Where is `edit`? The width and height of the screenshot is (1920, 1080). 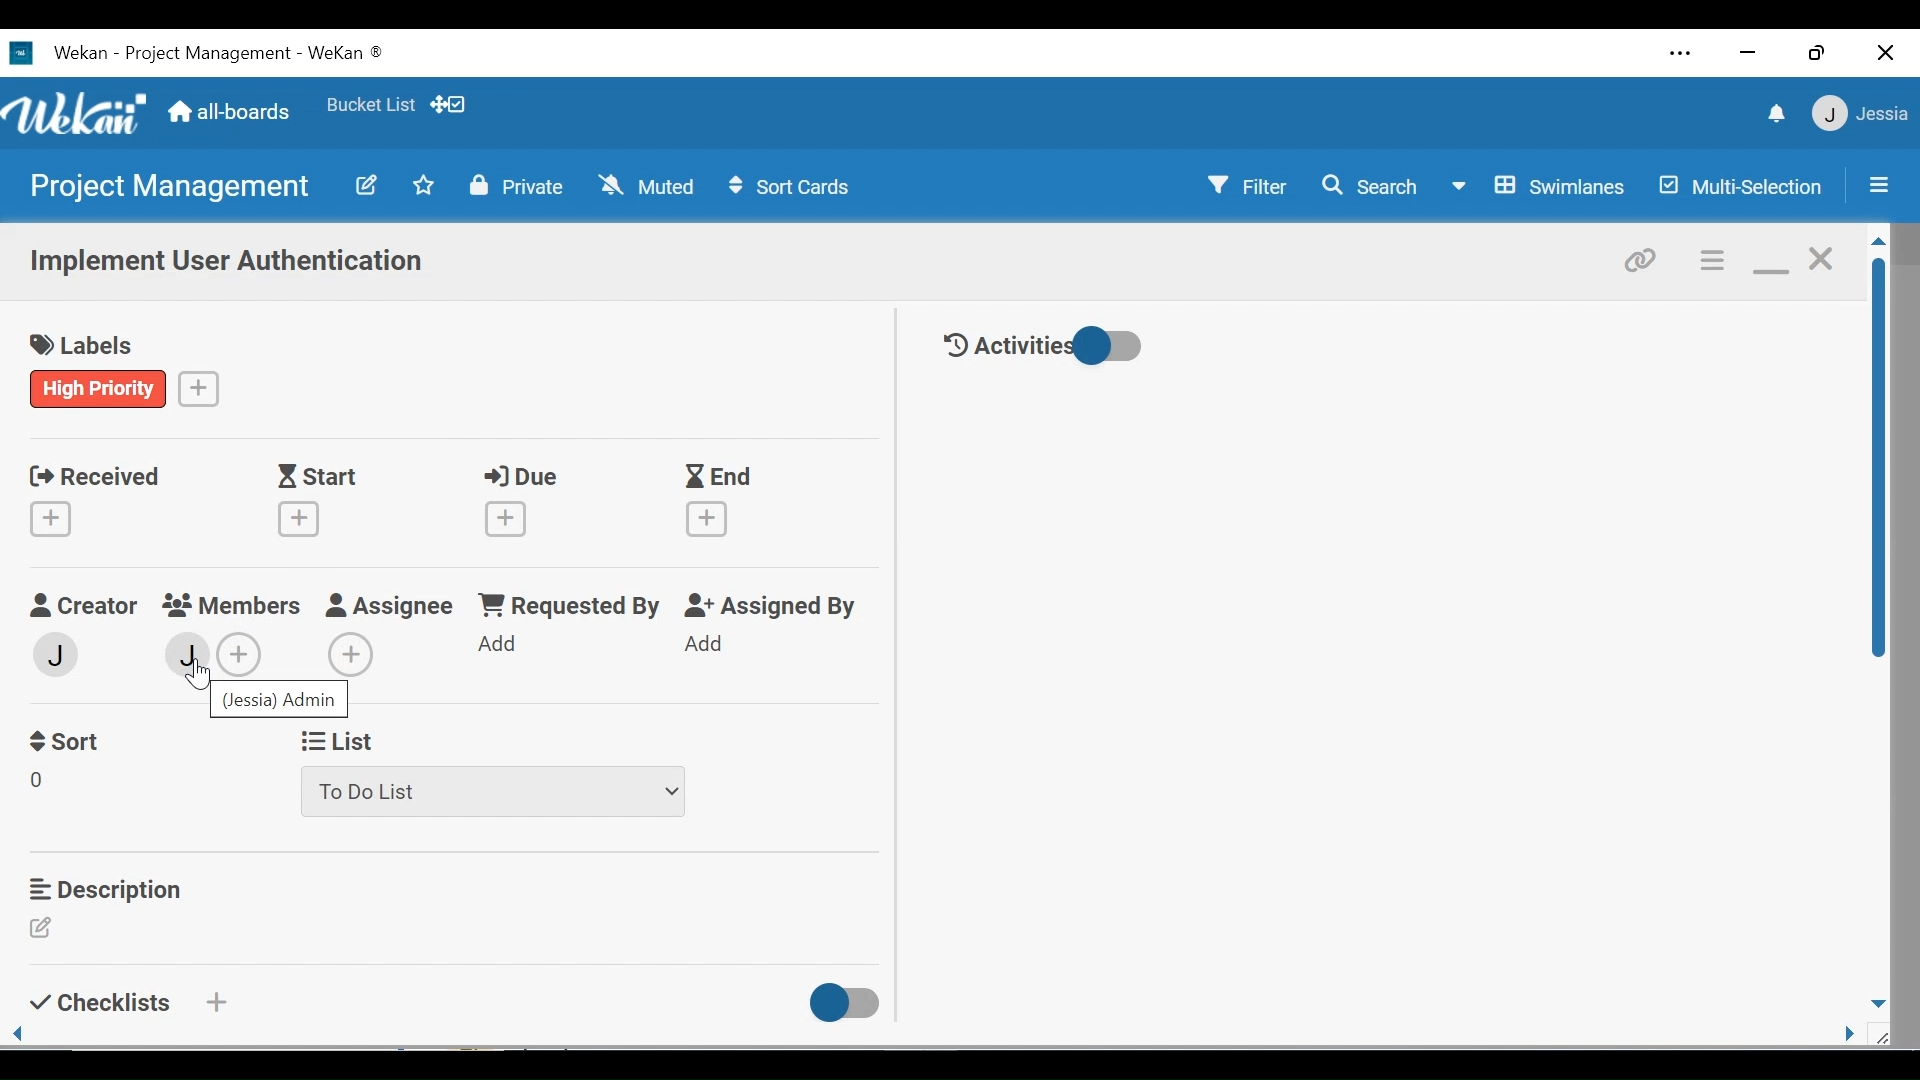
edit is located at coordinates (41, 928).